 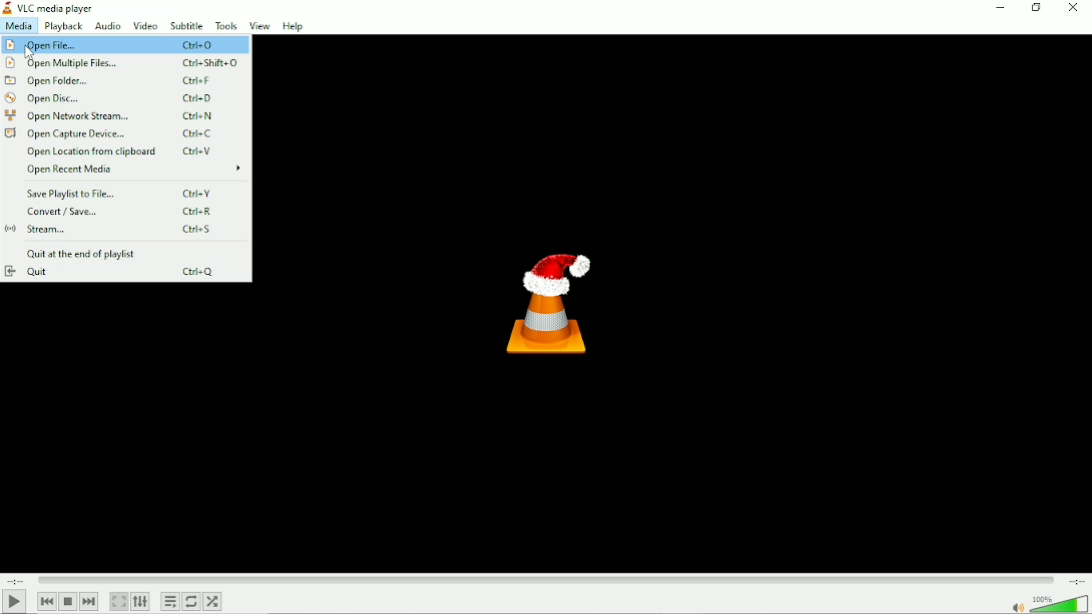 What do you see at coordinates (141, 601) in the screenshot?
I see `Show extended settings` at bounding box center [141, 601].